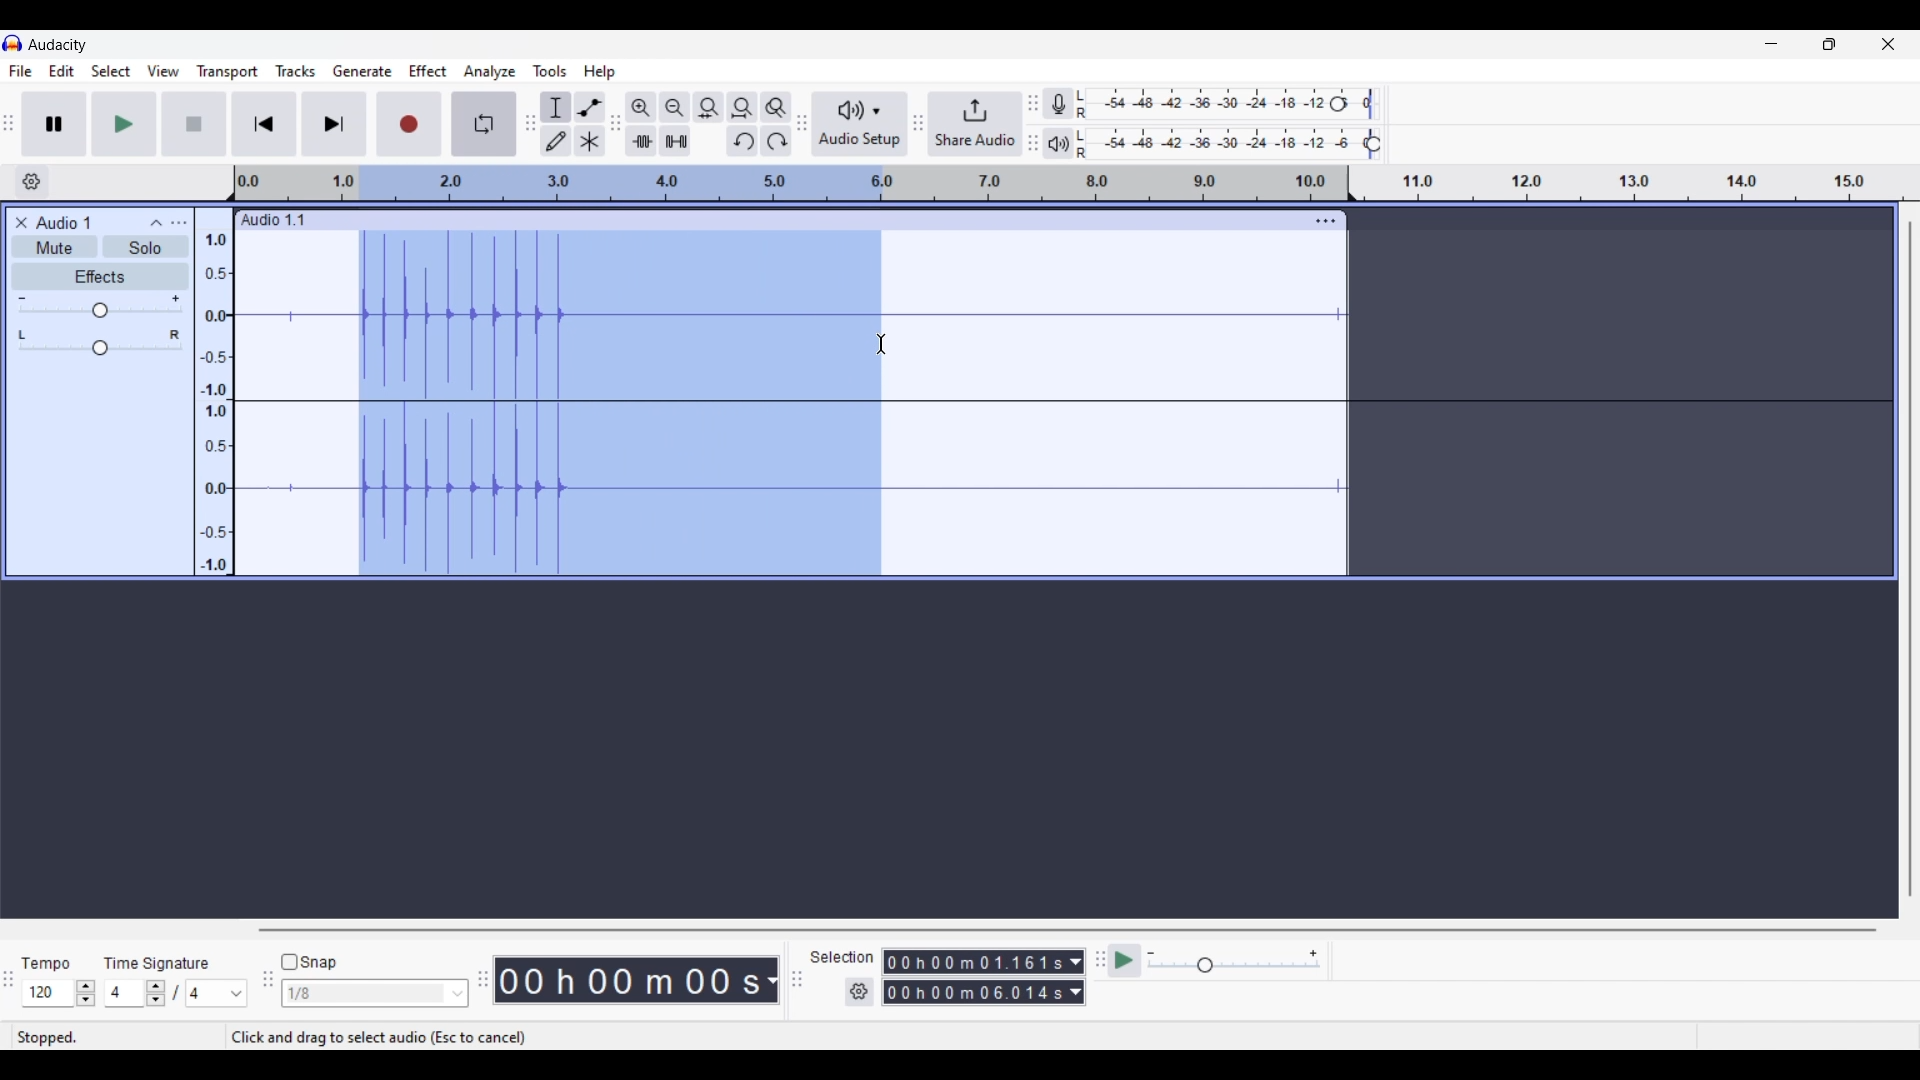  Describe the element at coordinates (1075, 978) in the screenshot. I see `Measurement options of selection duration` at that location.